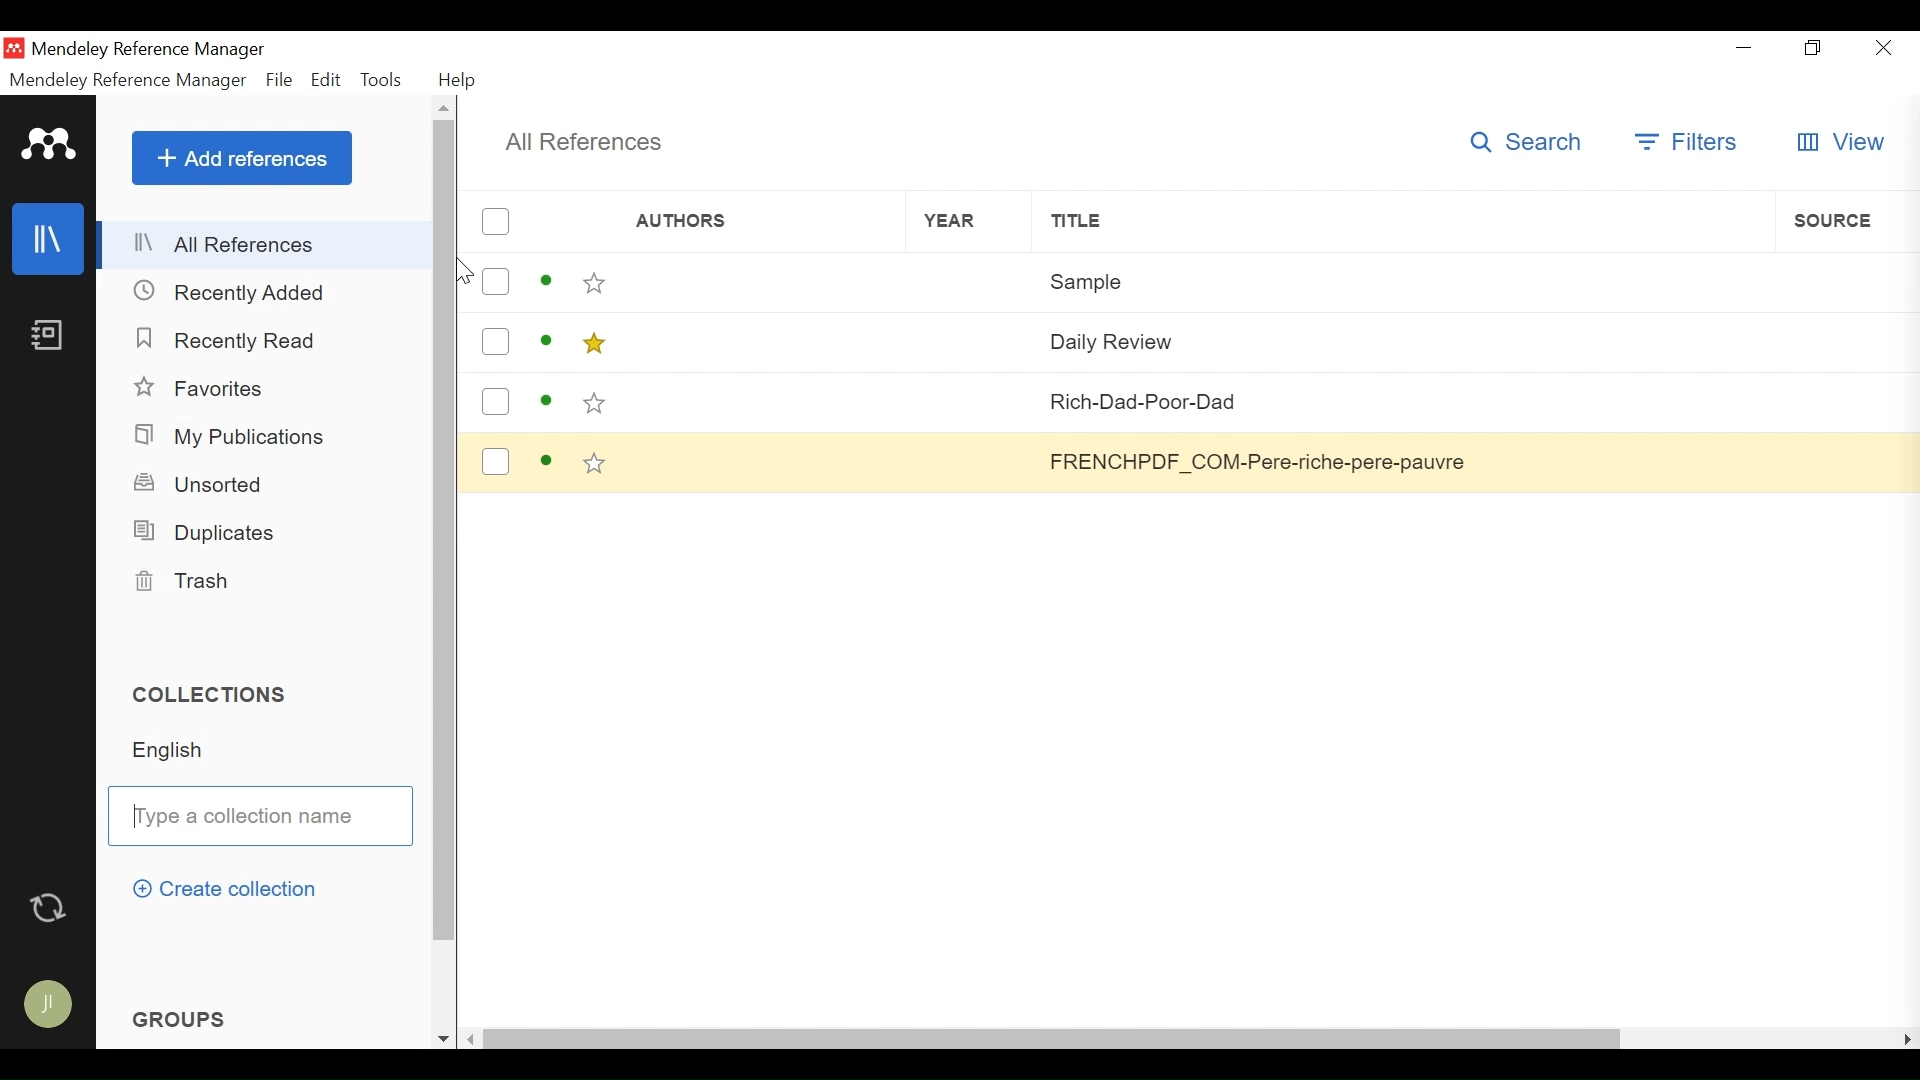 The image size is (1920, 1080). Describe the element at coordinates (1403, 279) in the screenshot. I see `Sample` at that location.